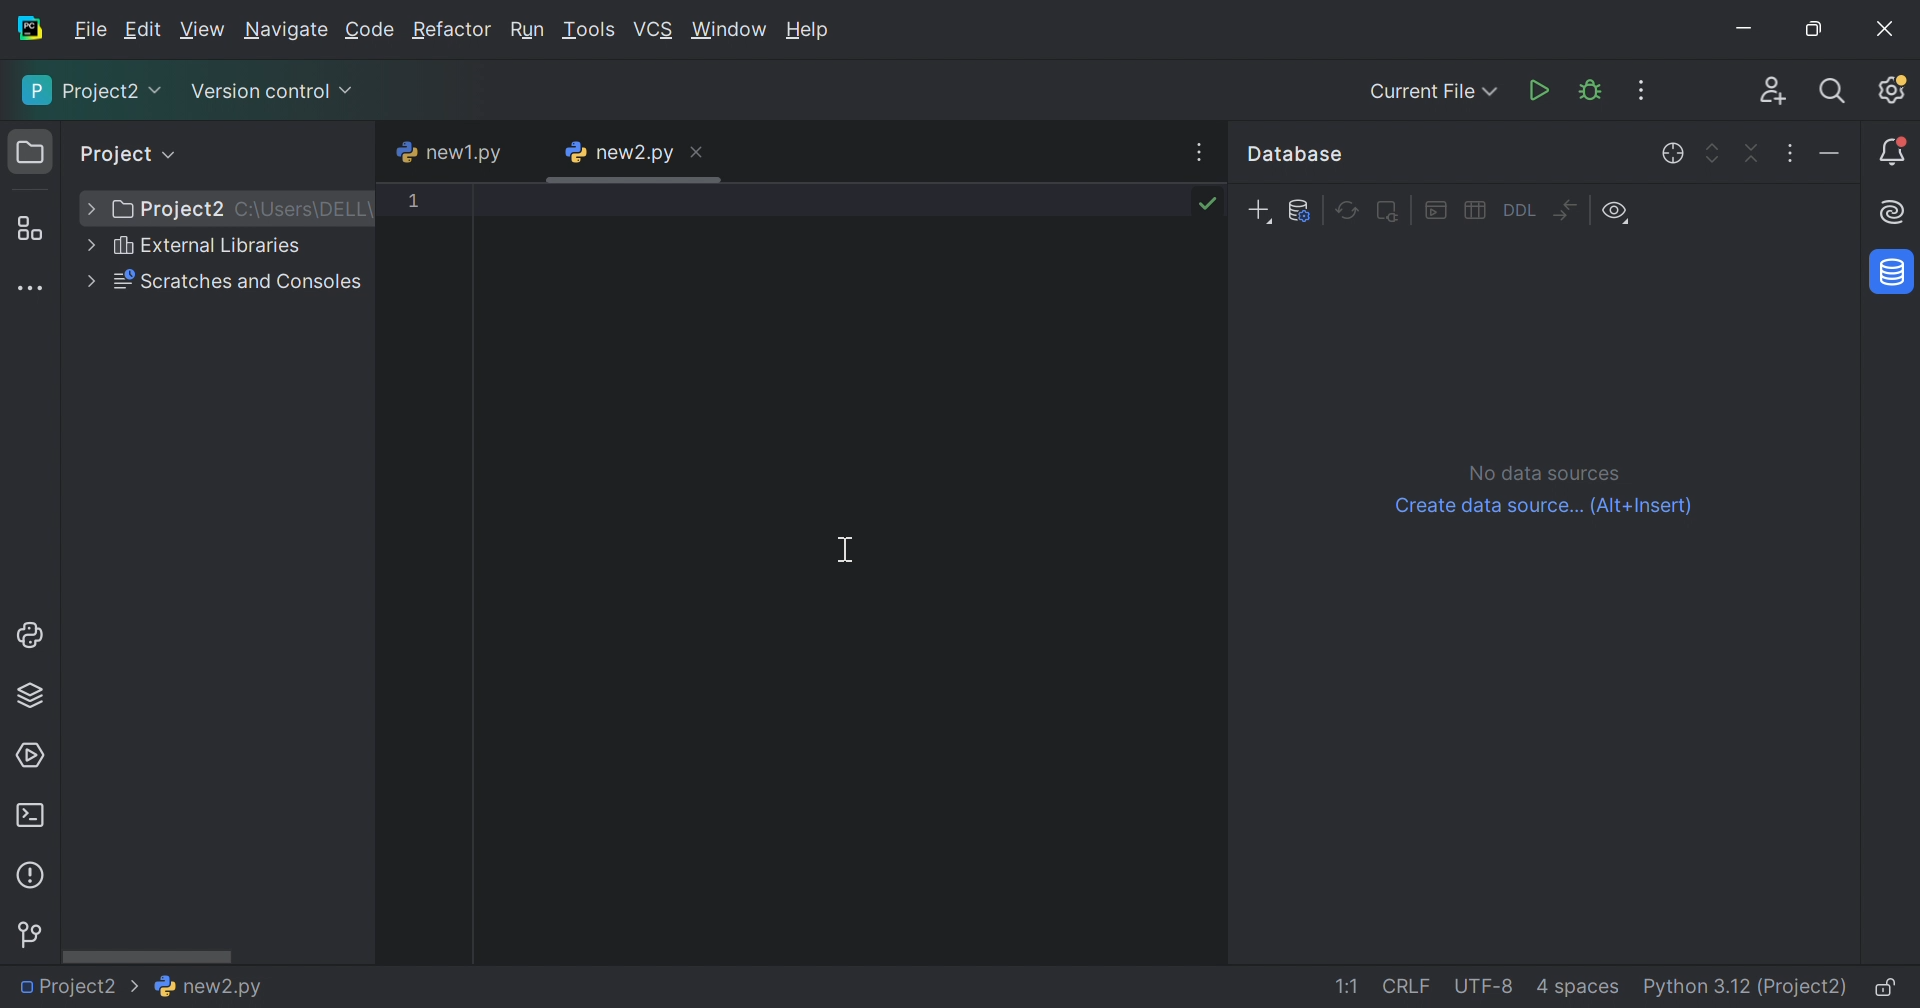 This screenshot has height=1008, width=1920. Describe the element at coordinates (1210, 202) in the screenshot. I see `No problems found` at that location.